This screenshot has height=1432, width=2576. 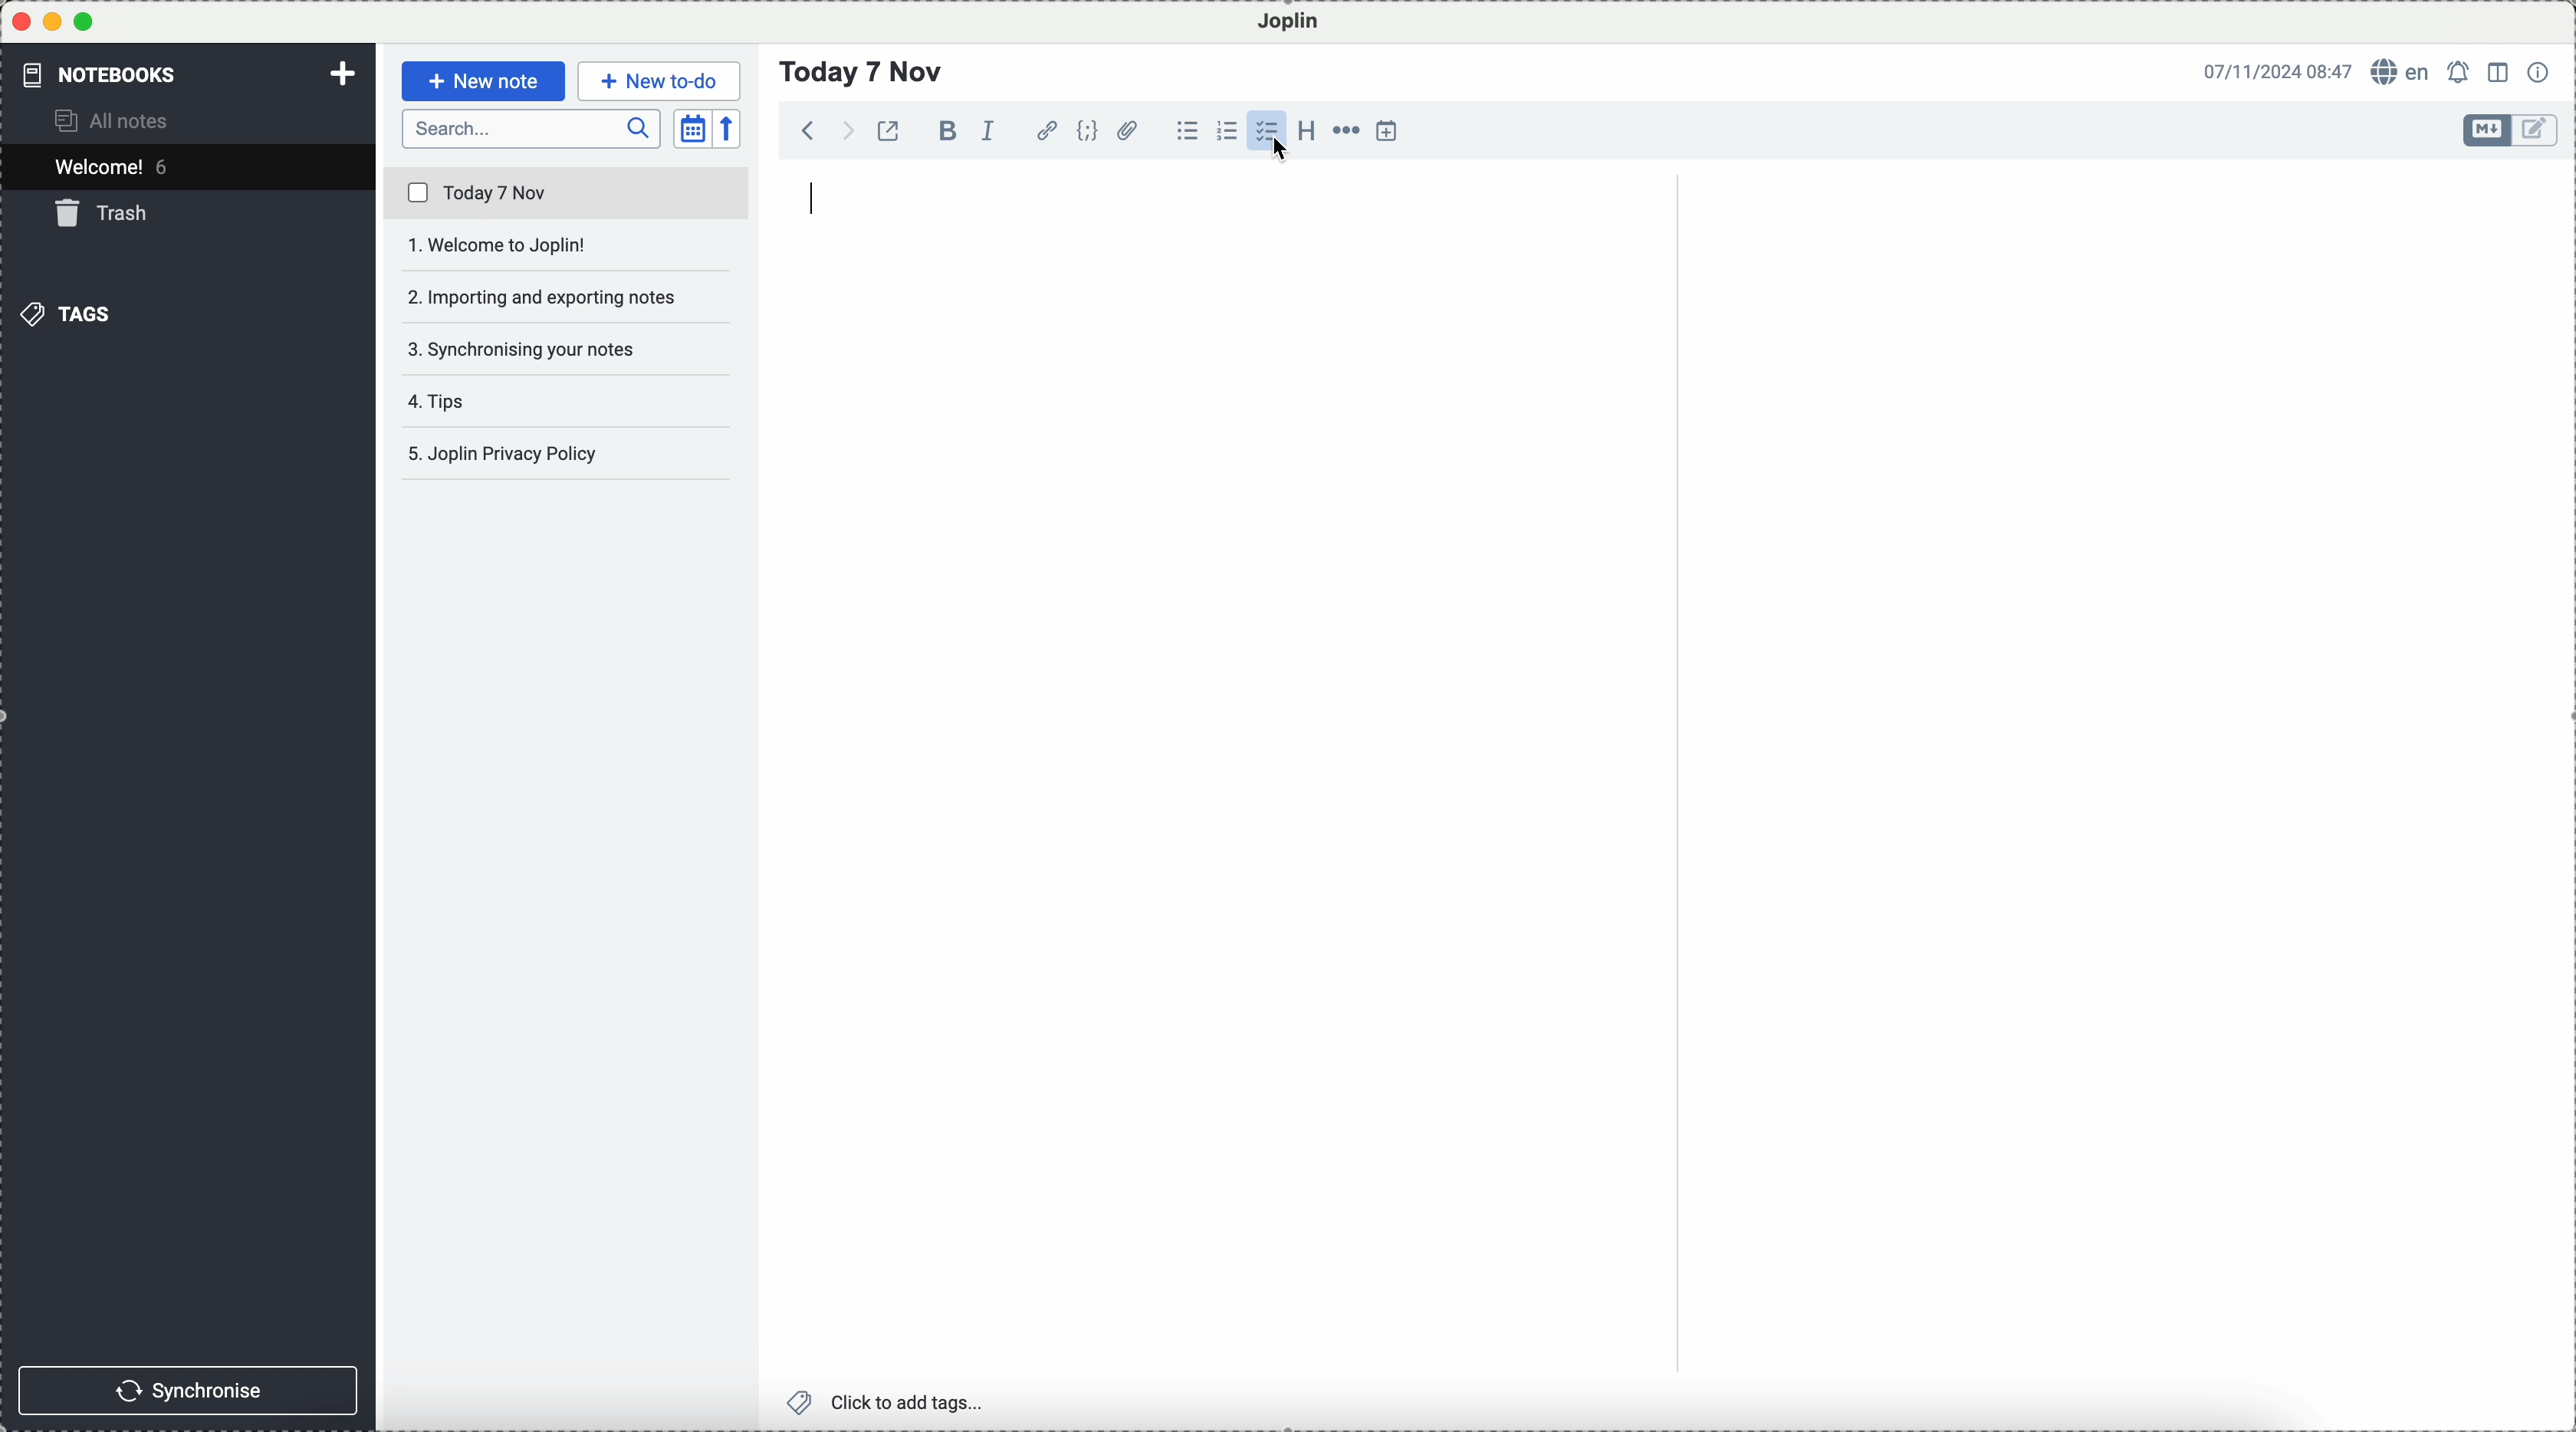 What do you see at coordinates (446, 401) in the screenshot?
I see `tips` at bounding box center [446, 401].